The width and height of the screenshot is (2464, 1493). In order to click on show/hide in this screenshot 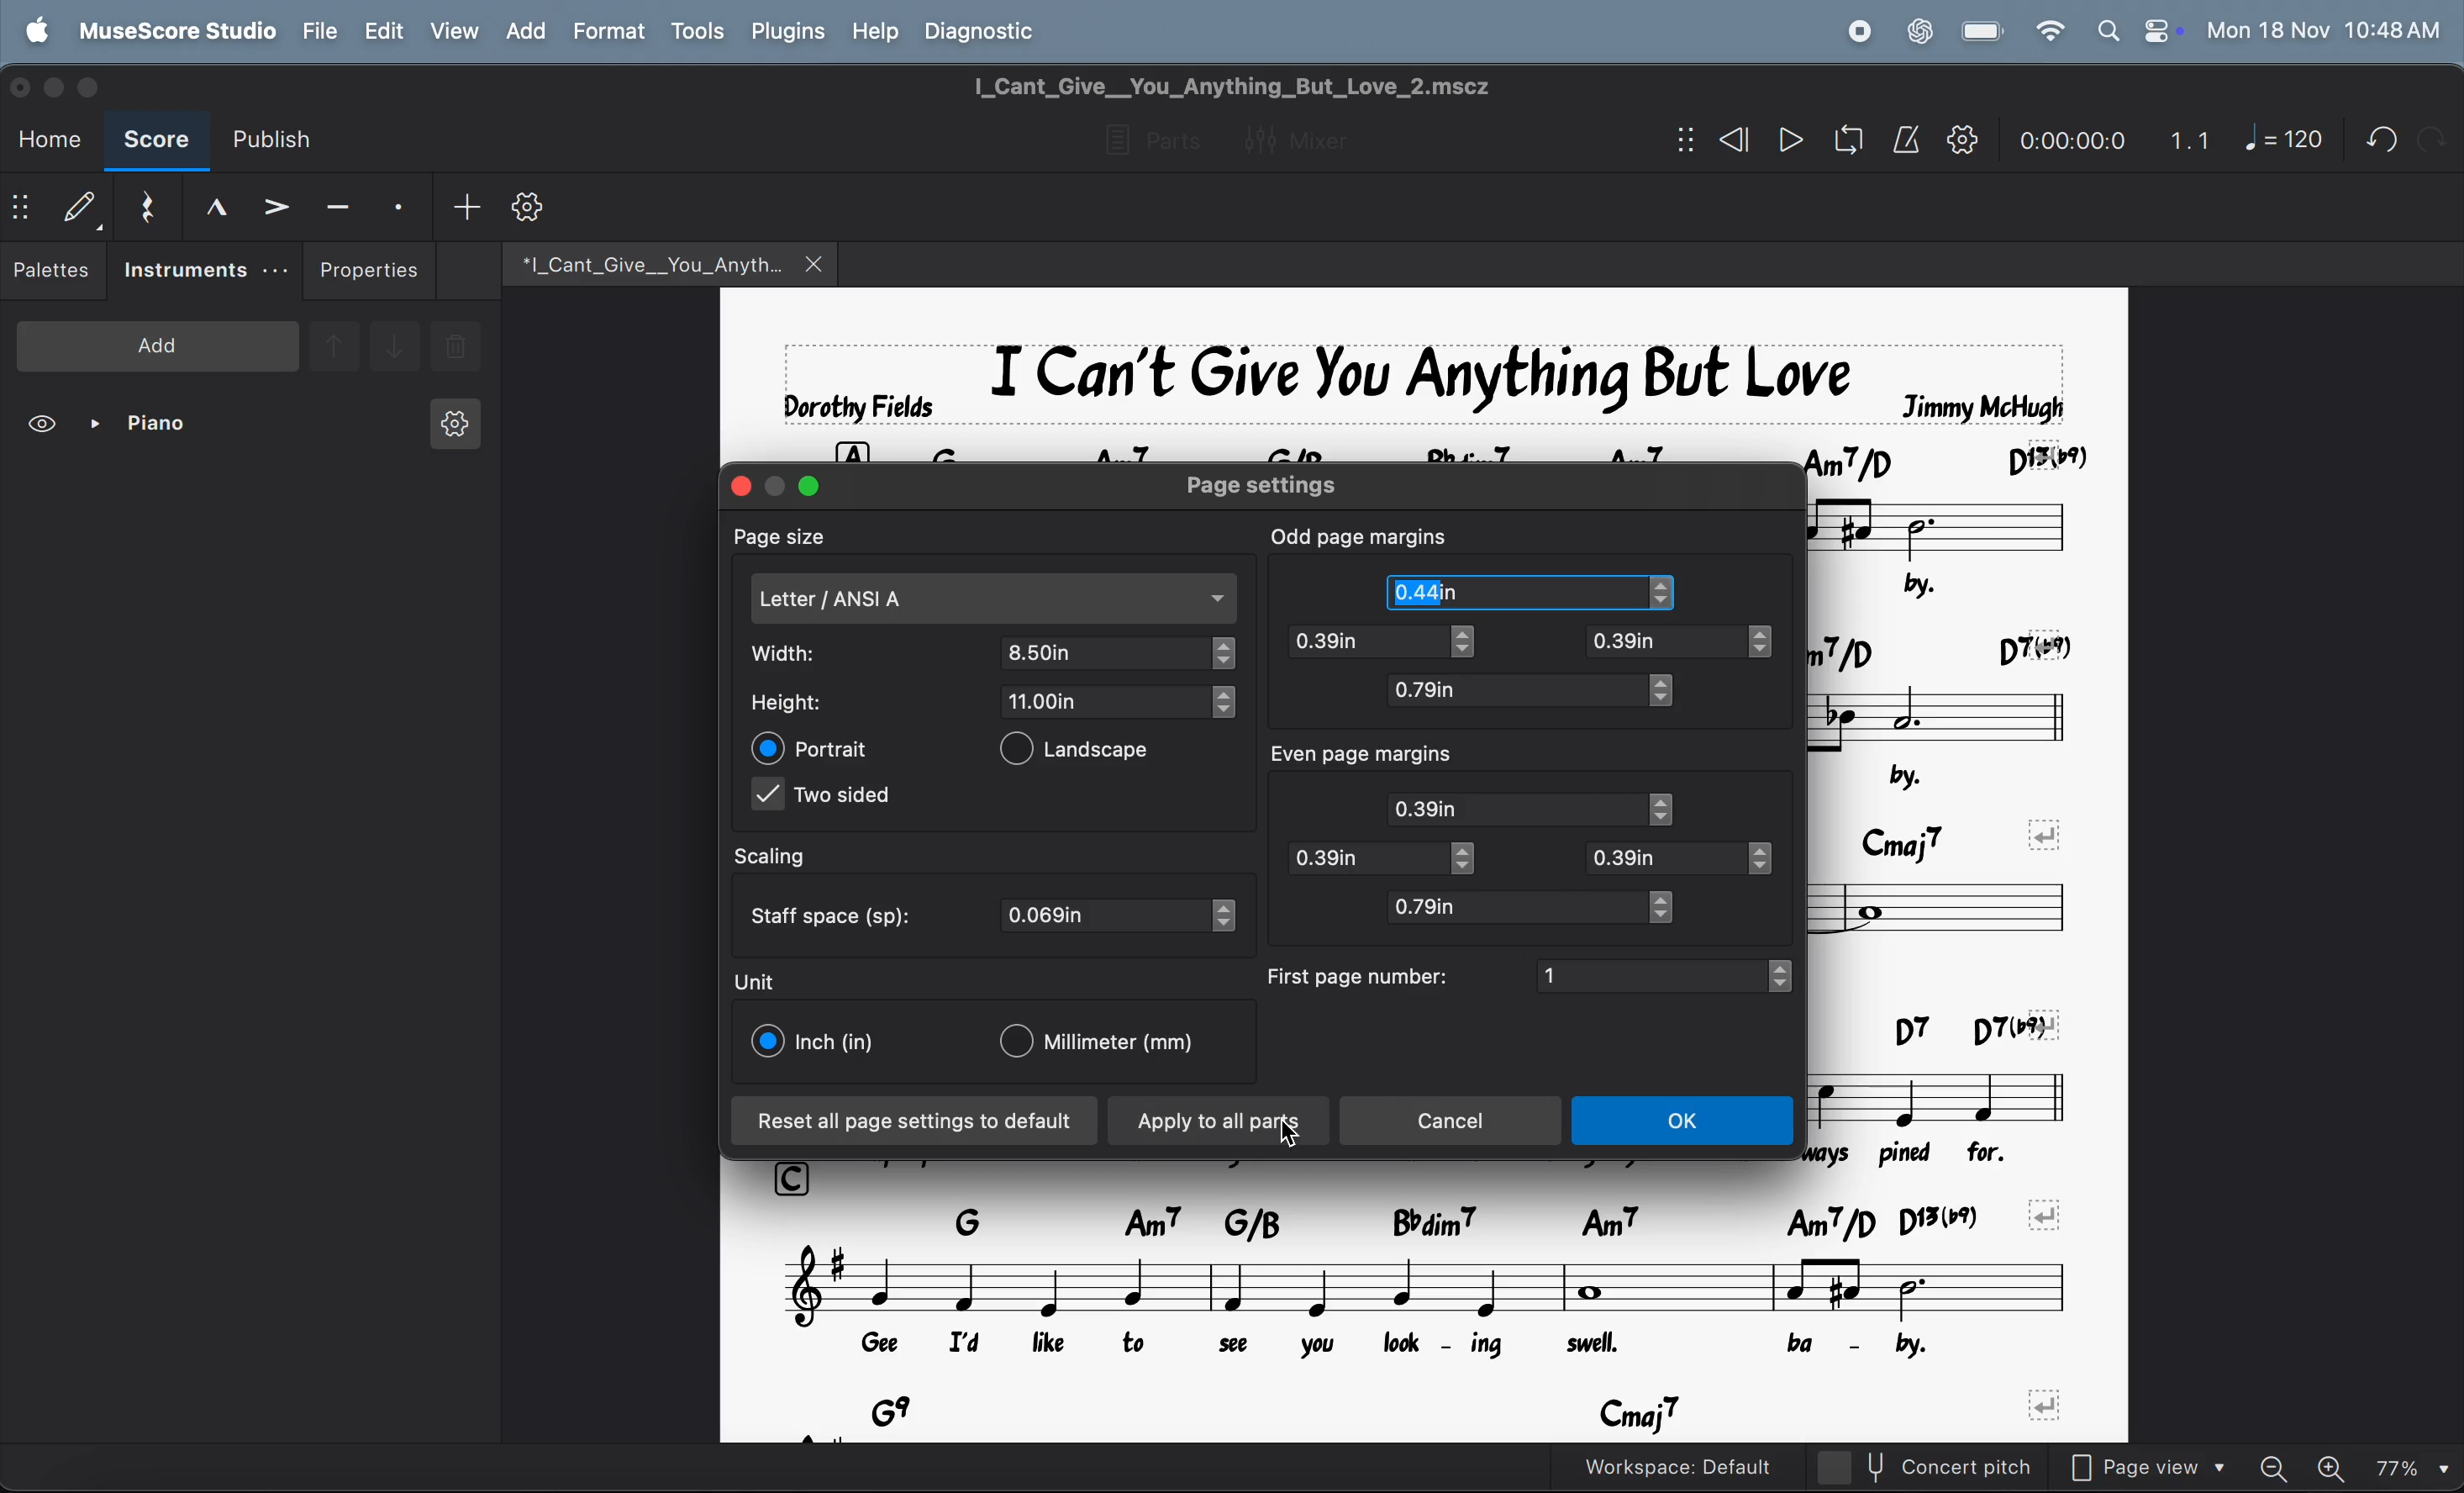, I will do `click(1680, 141)`.